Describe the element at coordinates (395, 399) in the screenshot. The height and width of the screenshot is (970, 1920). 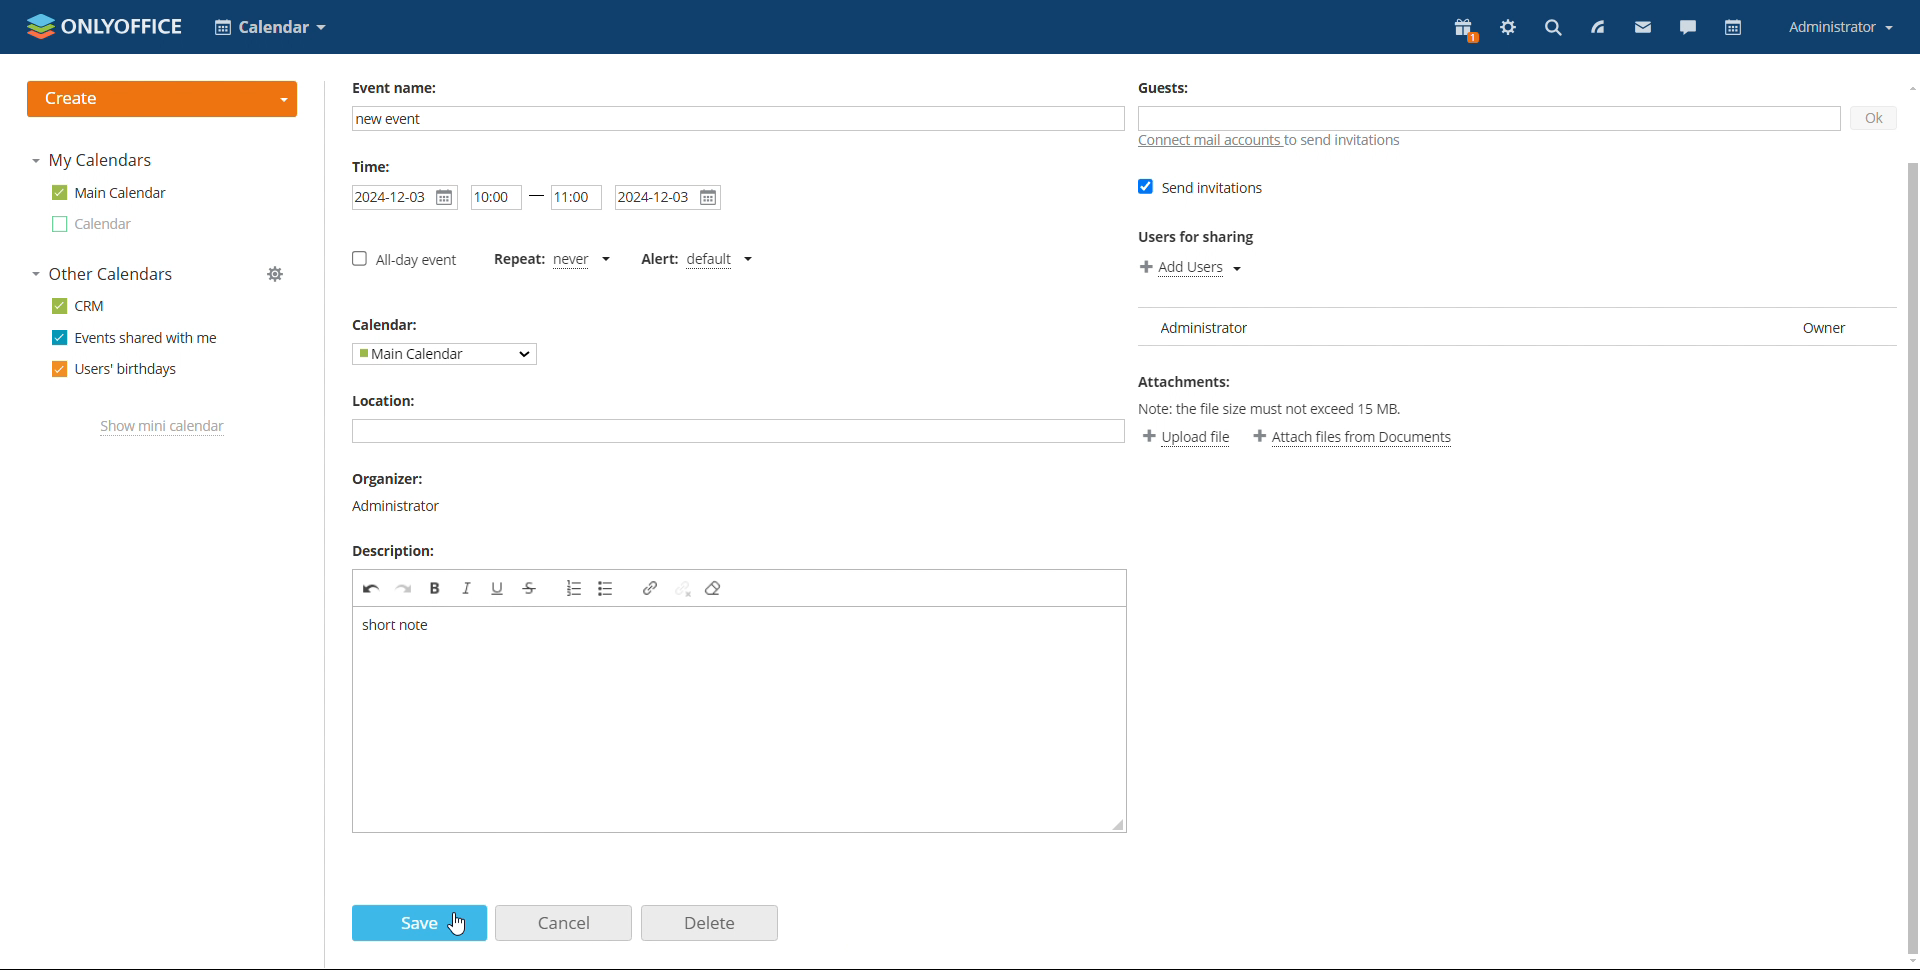
I see `Location:` at that location.